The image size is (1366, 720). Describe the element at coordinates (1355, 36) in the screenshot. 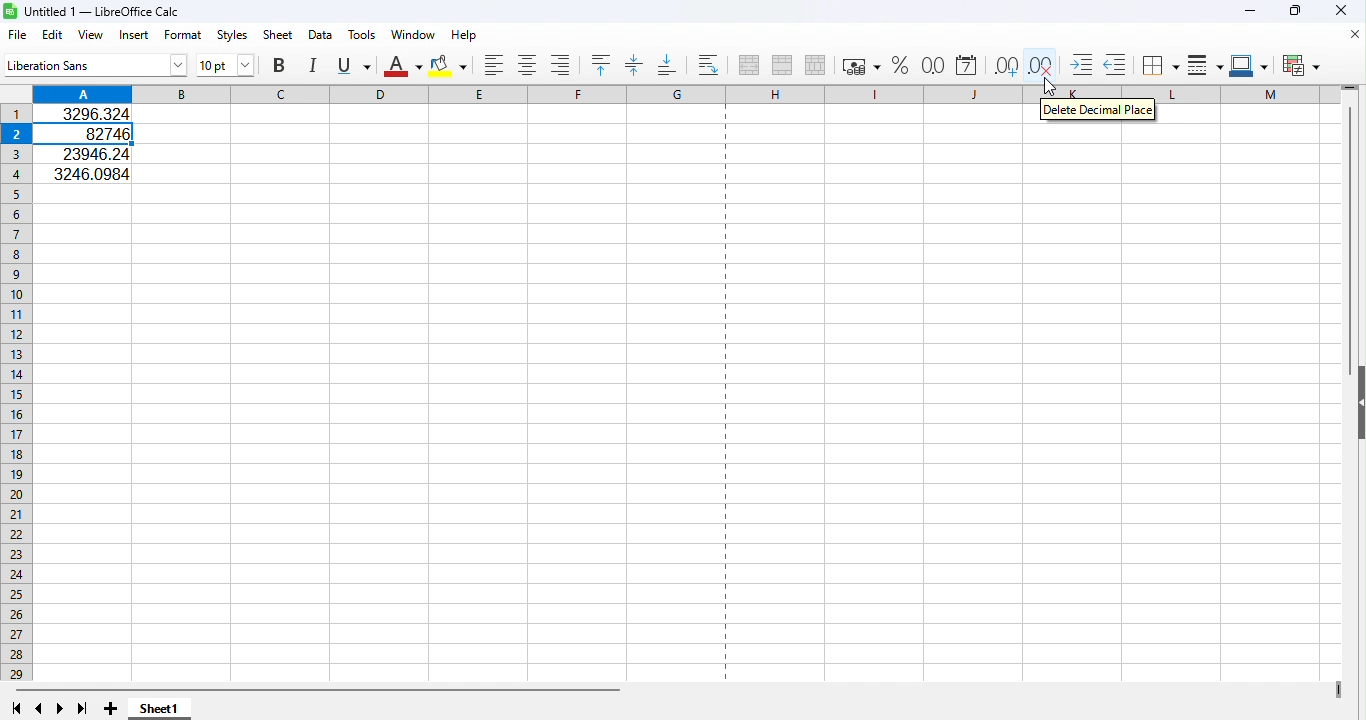

I see `Close document` at that location.